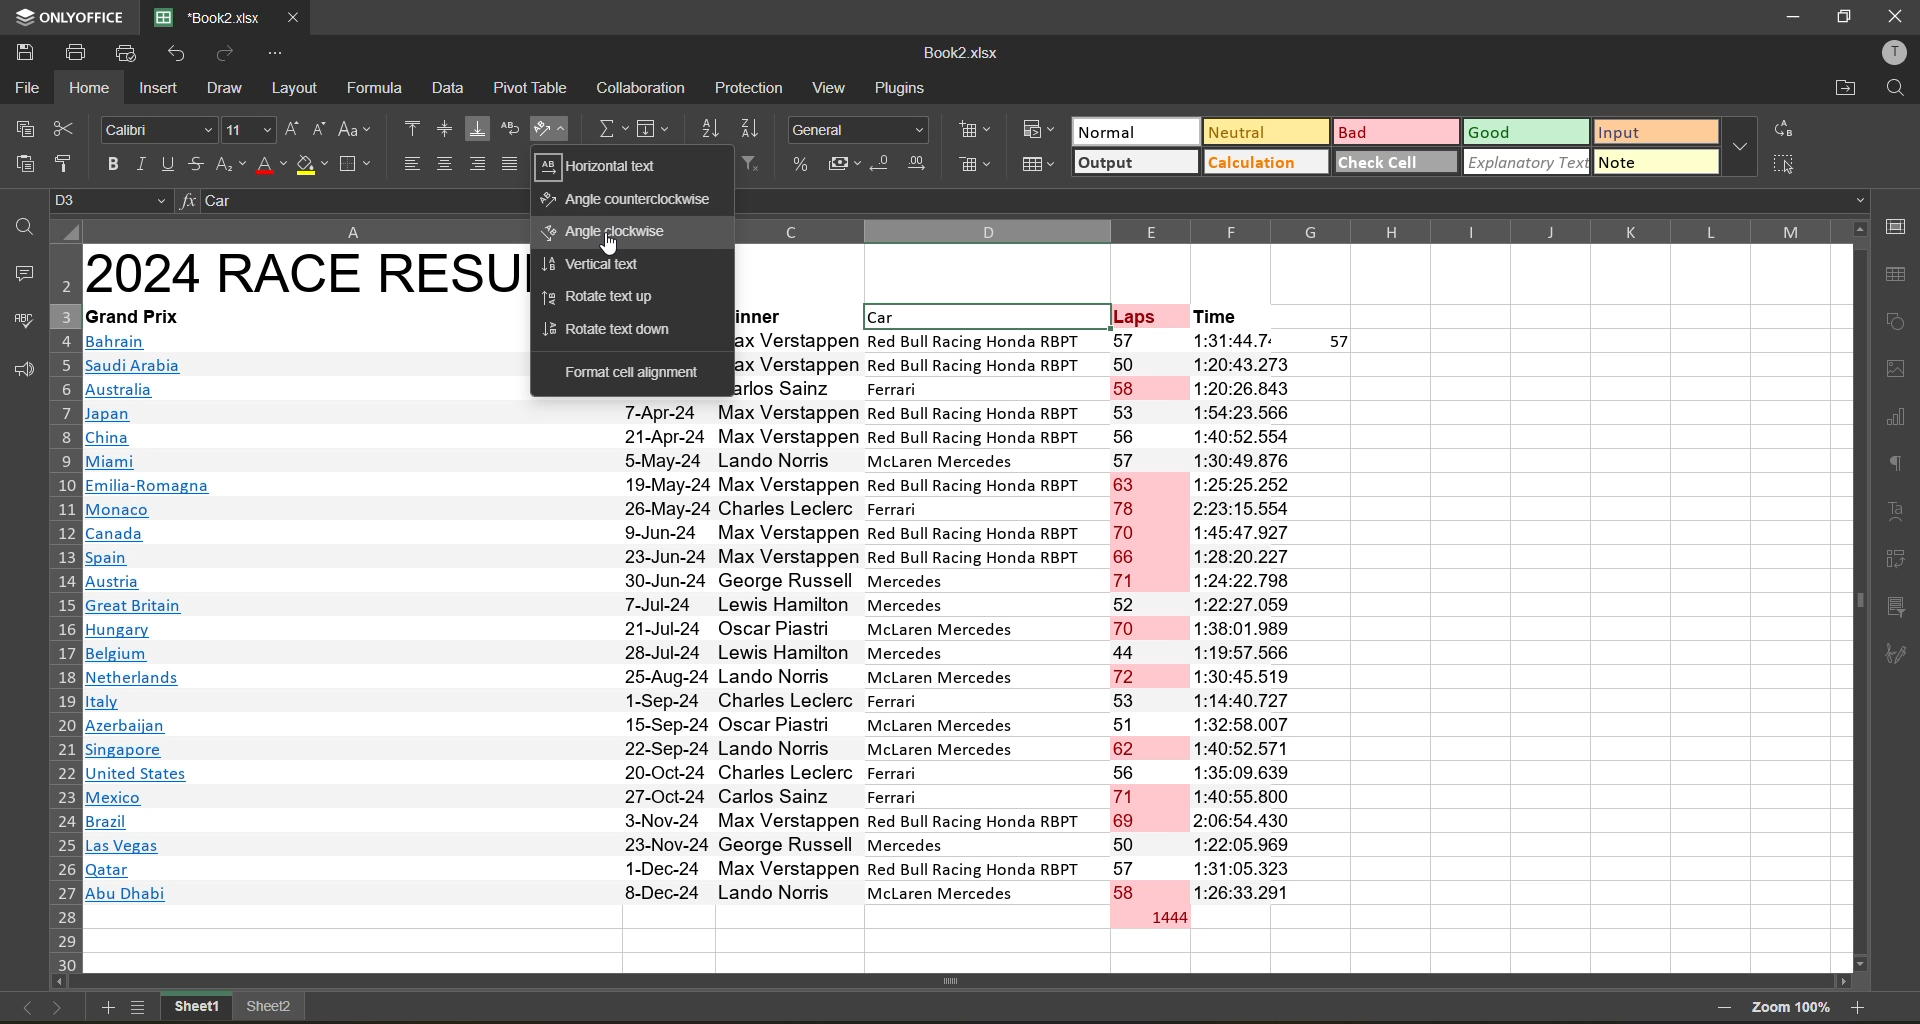 The width and height of the screenshot is (1920, 1024). What do you see at coordinates (20, 226) in the screenshot?
I see `find` at bounding box center [20, 226].